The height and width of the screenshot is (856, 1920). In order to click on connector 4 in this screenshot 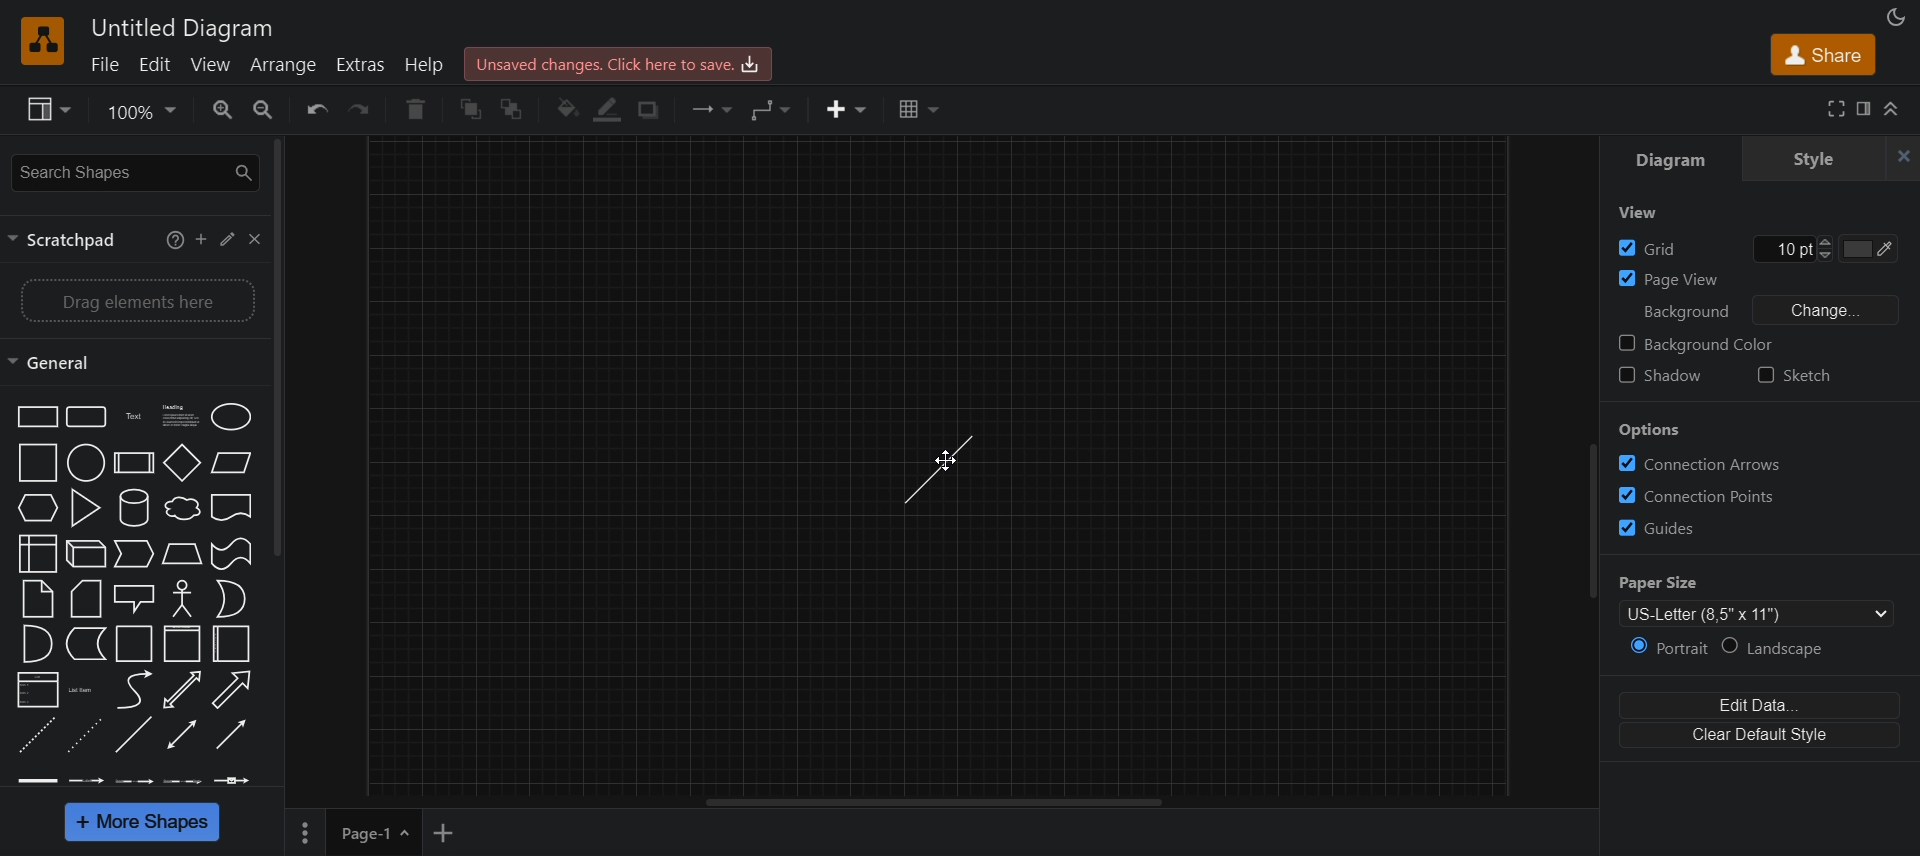, I will do `click(182, 780)`.